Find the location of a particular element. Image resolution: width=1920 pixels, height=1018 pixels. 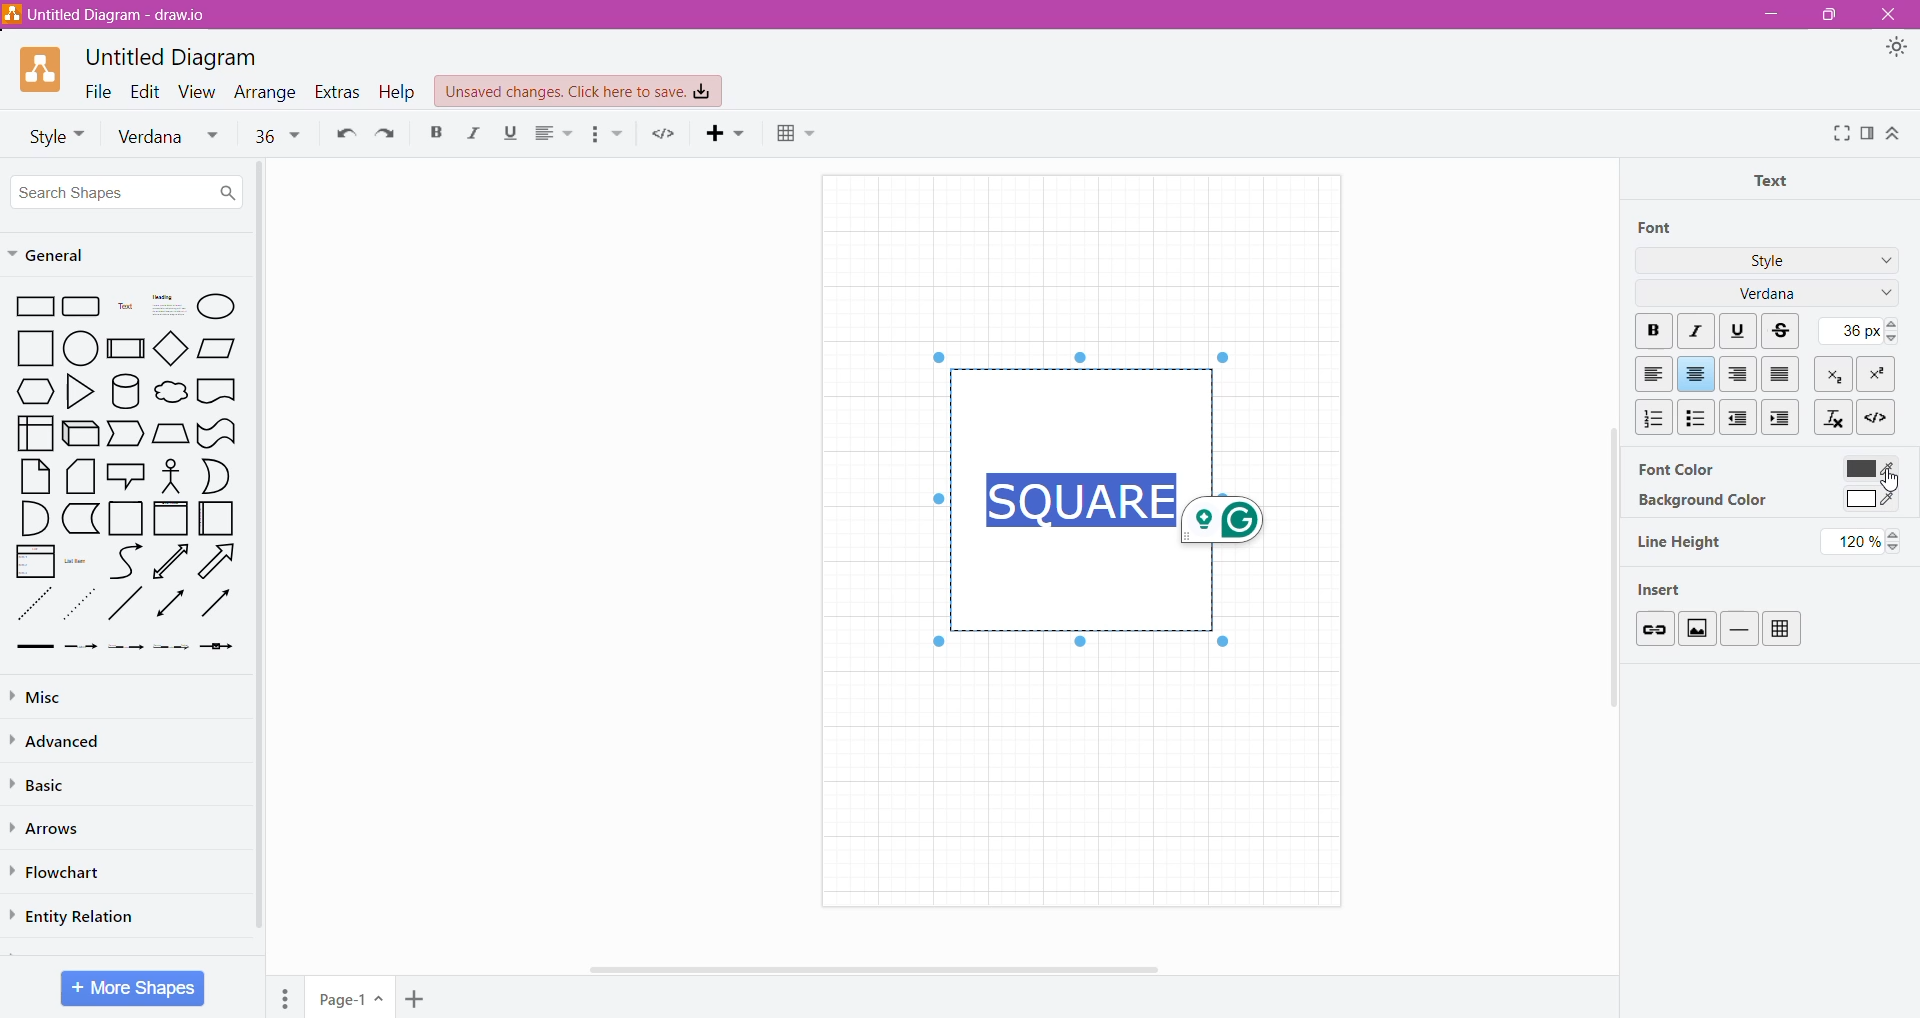

Square  is located at coordinates (124, 518).